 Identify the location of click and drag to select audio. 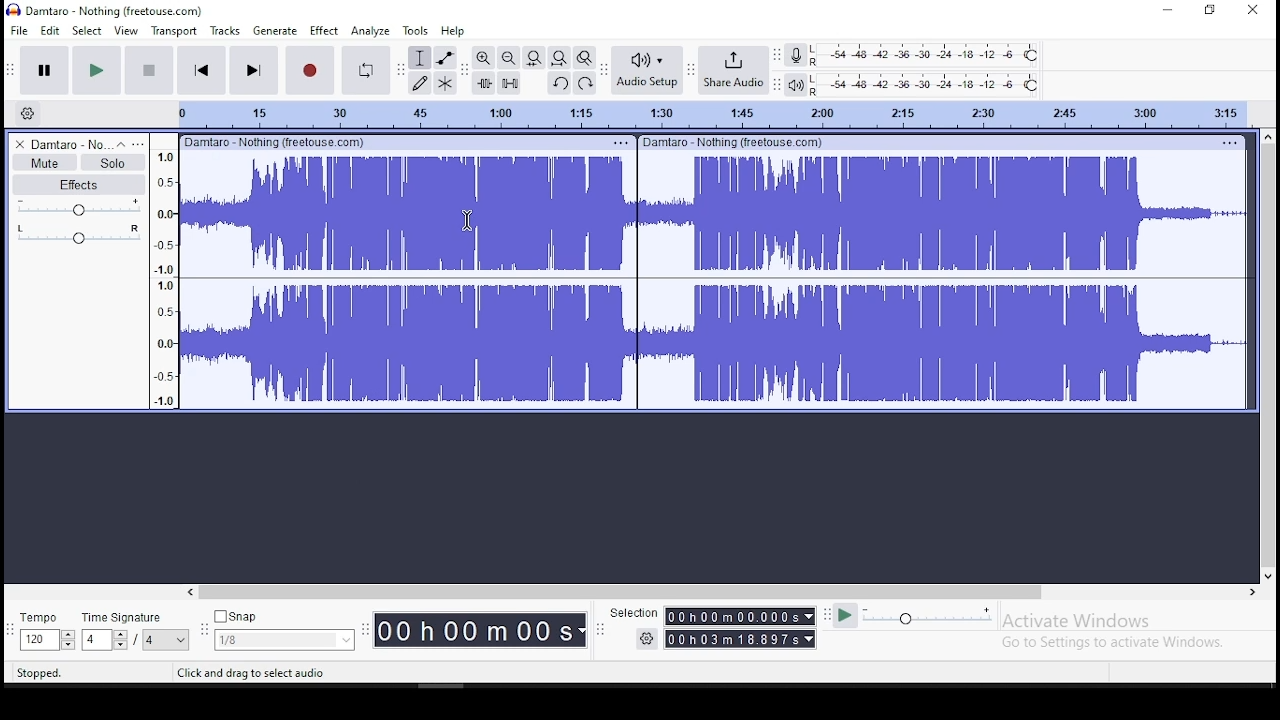
(252, 673).